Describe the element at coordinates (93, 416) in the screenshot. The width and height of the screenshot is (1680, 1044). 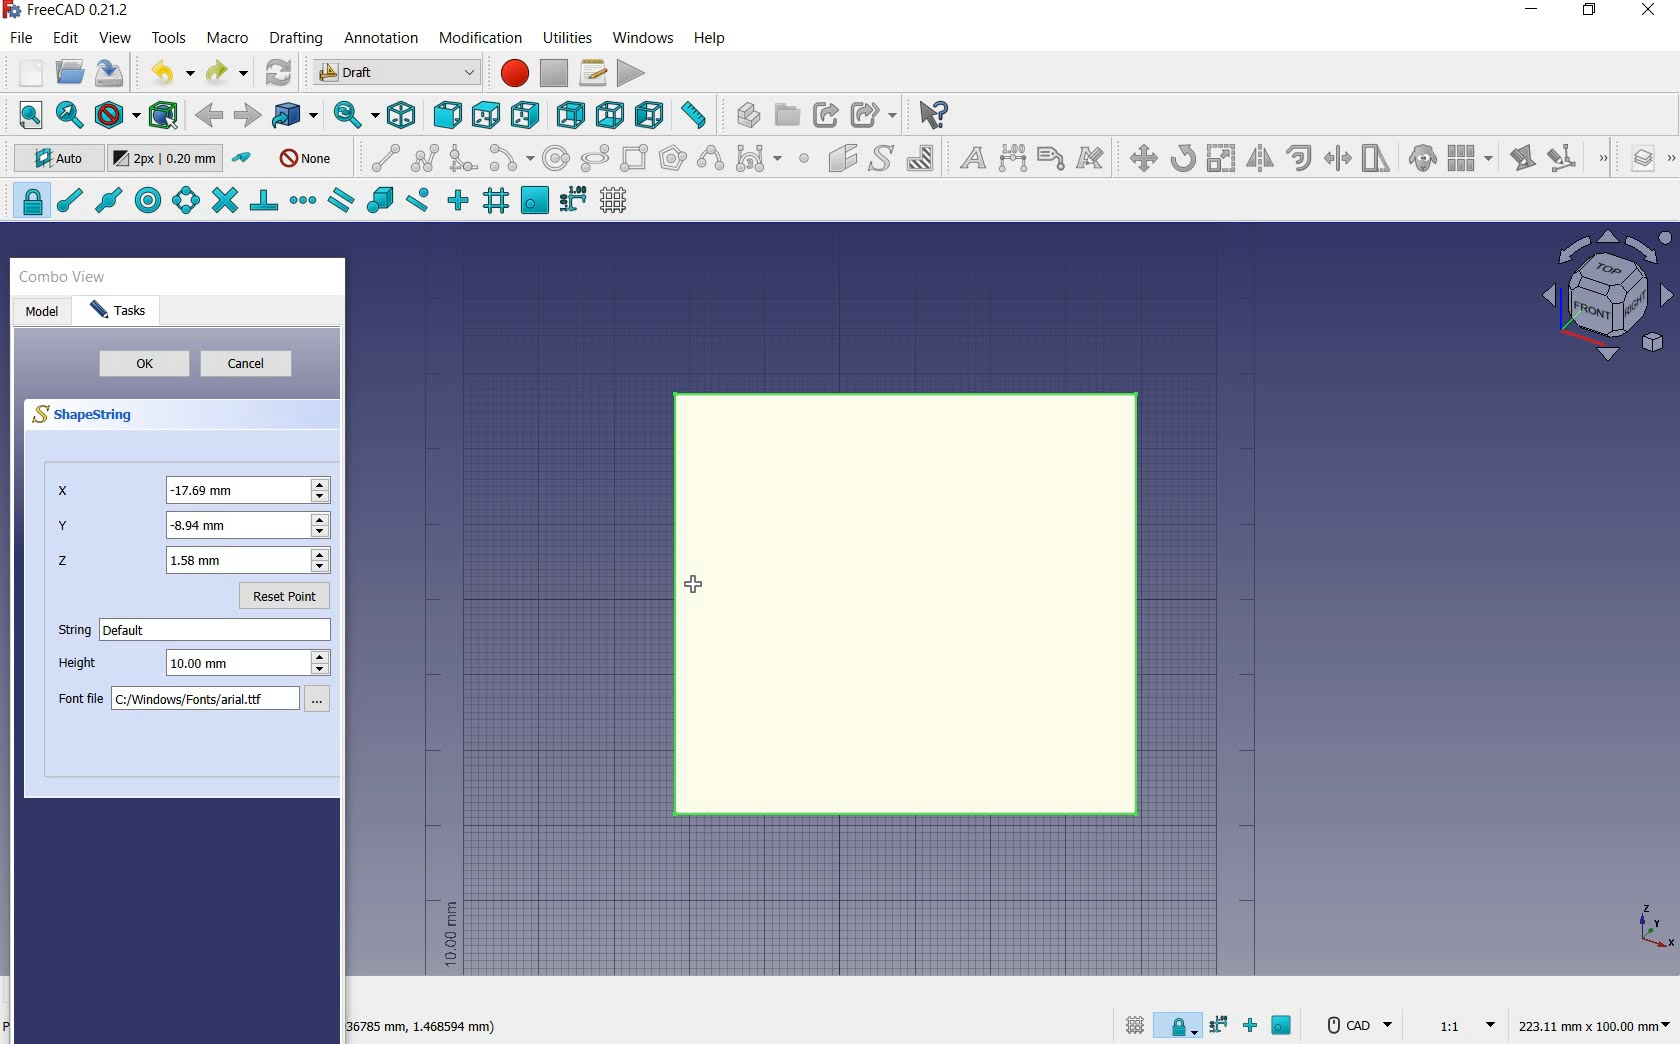
I see `ShapeString` at that location.